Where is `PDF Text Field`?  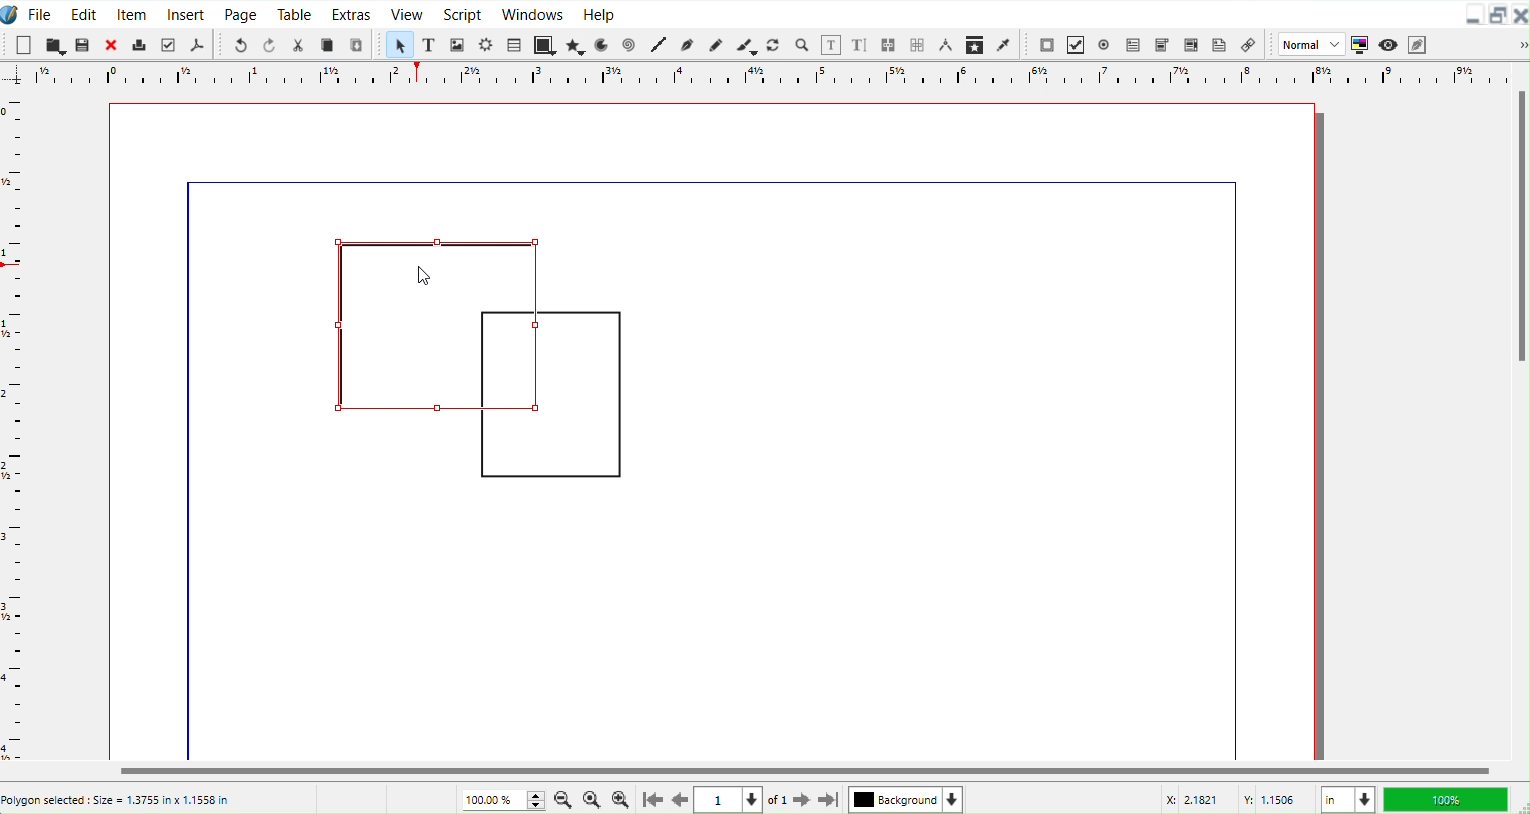 PDF Text Field is located at coordinates (1133, 44).